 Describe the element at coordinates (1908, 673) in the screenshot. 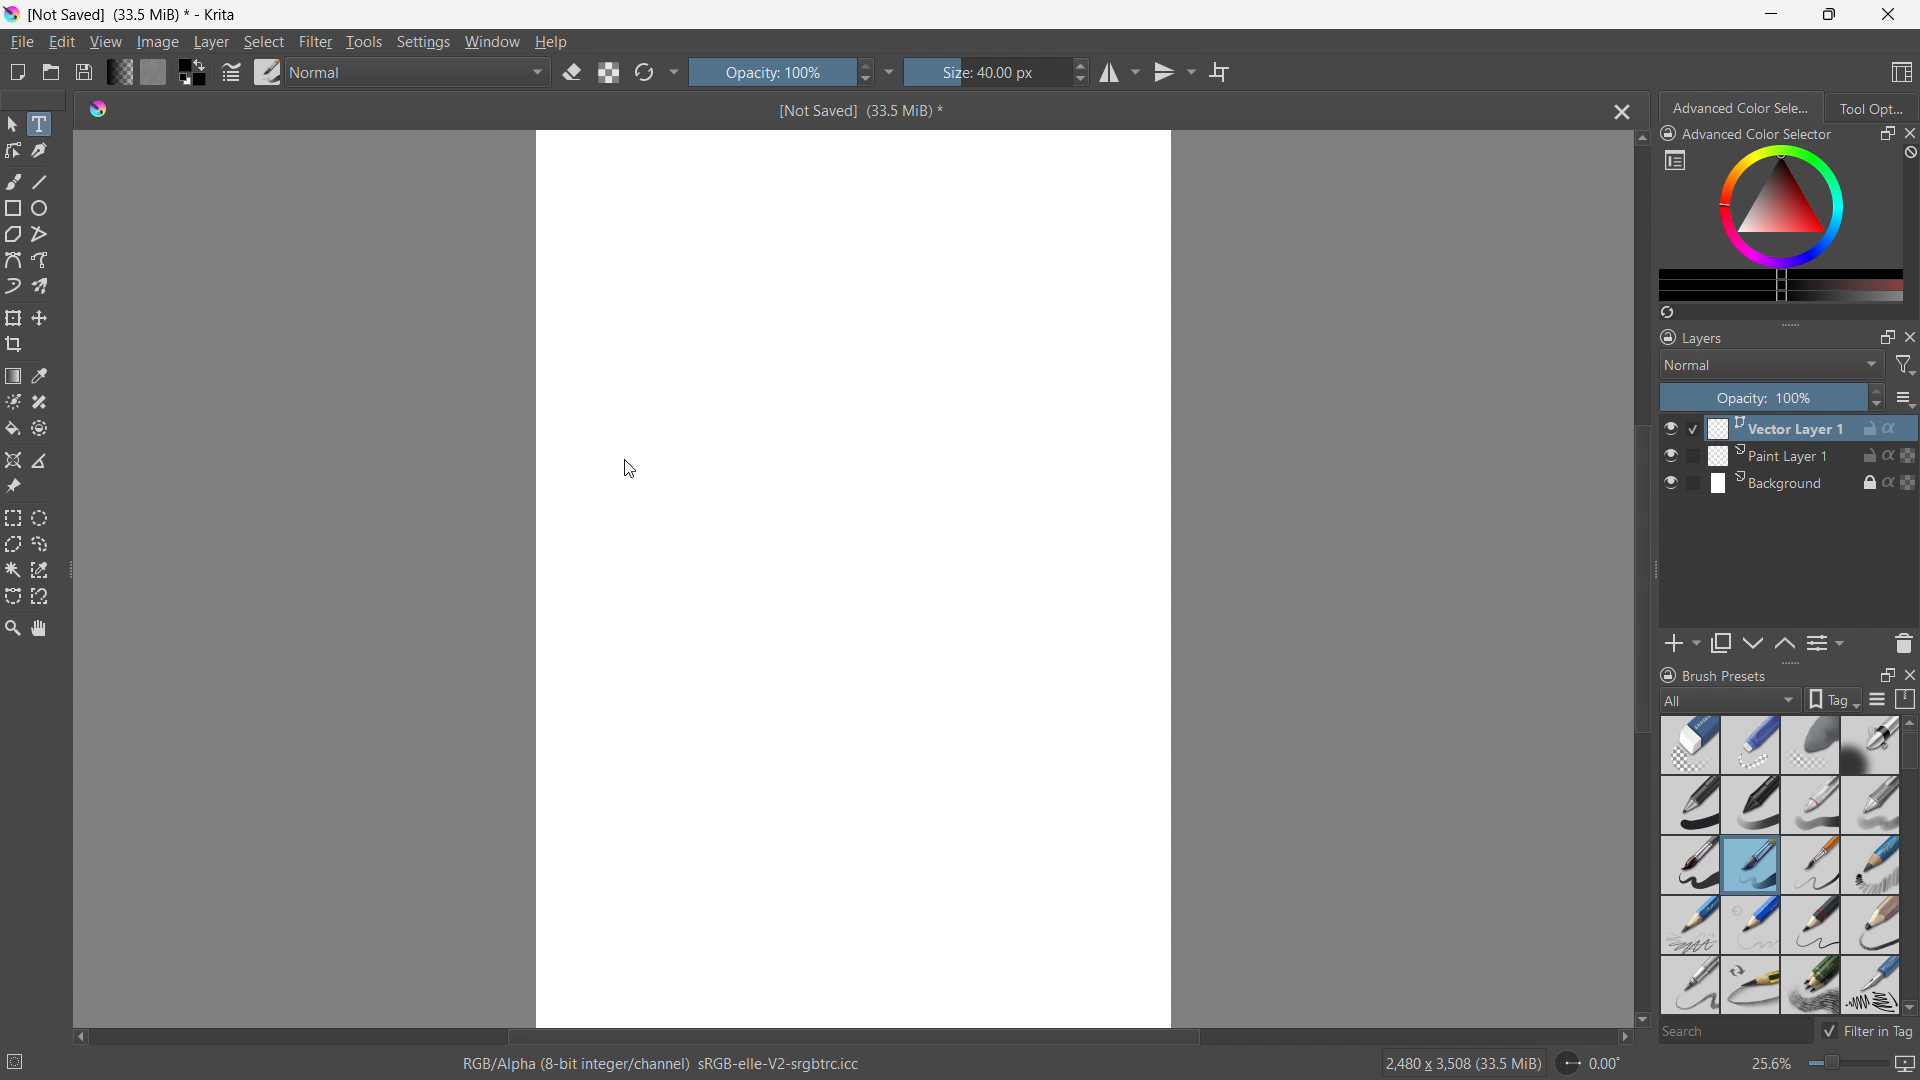

I see `close` at that location.